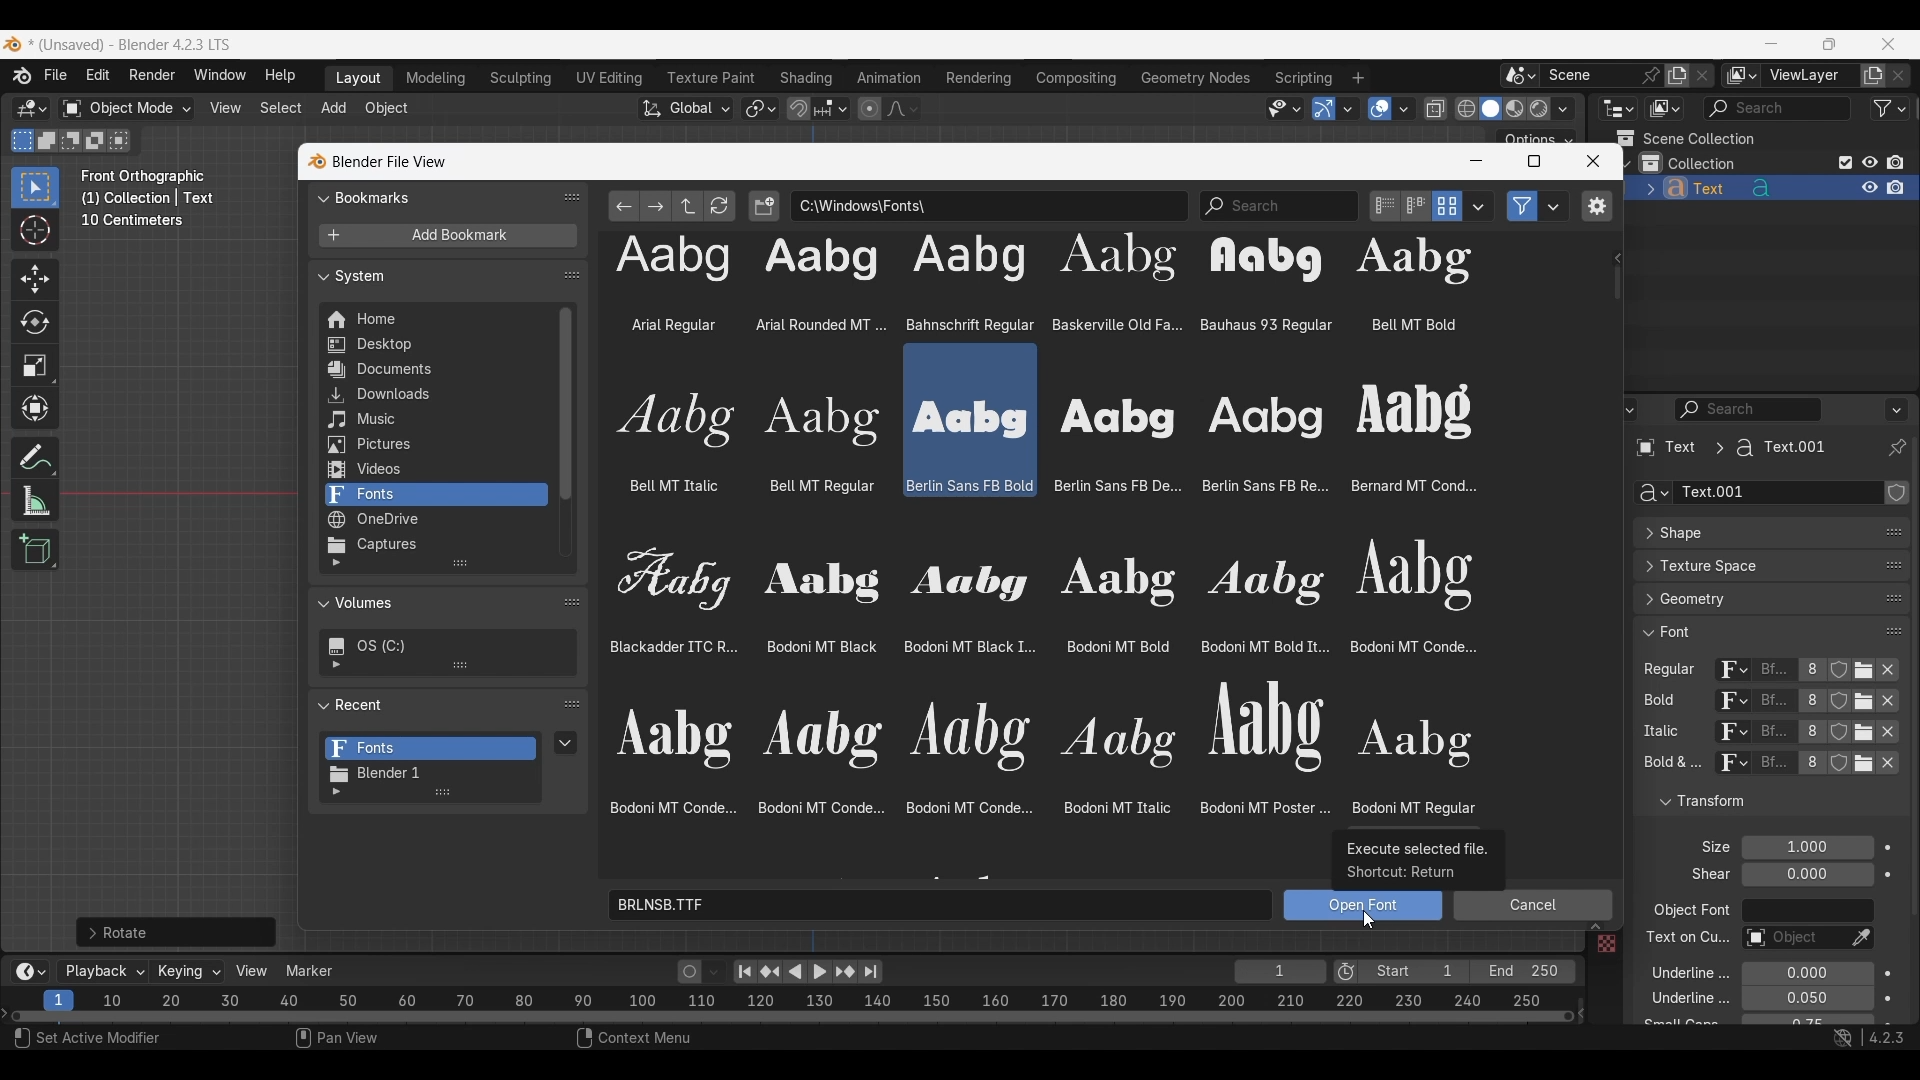  What do you see at coordinates (220, 76) in the screenshot?
I see `Window menu` at bounding box center [220, 76].